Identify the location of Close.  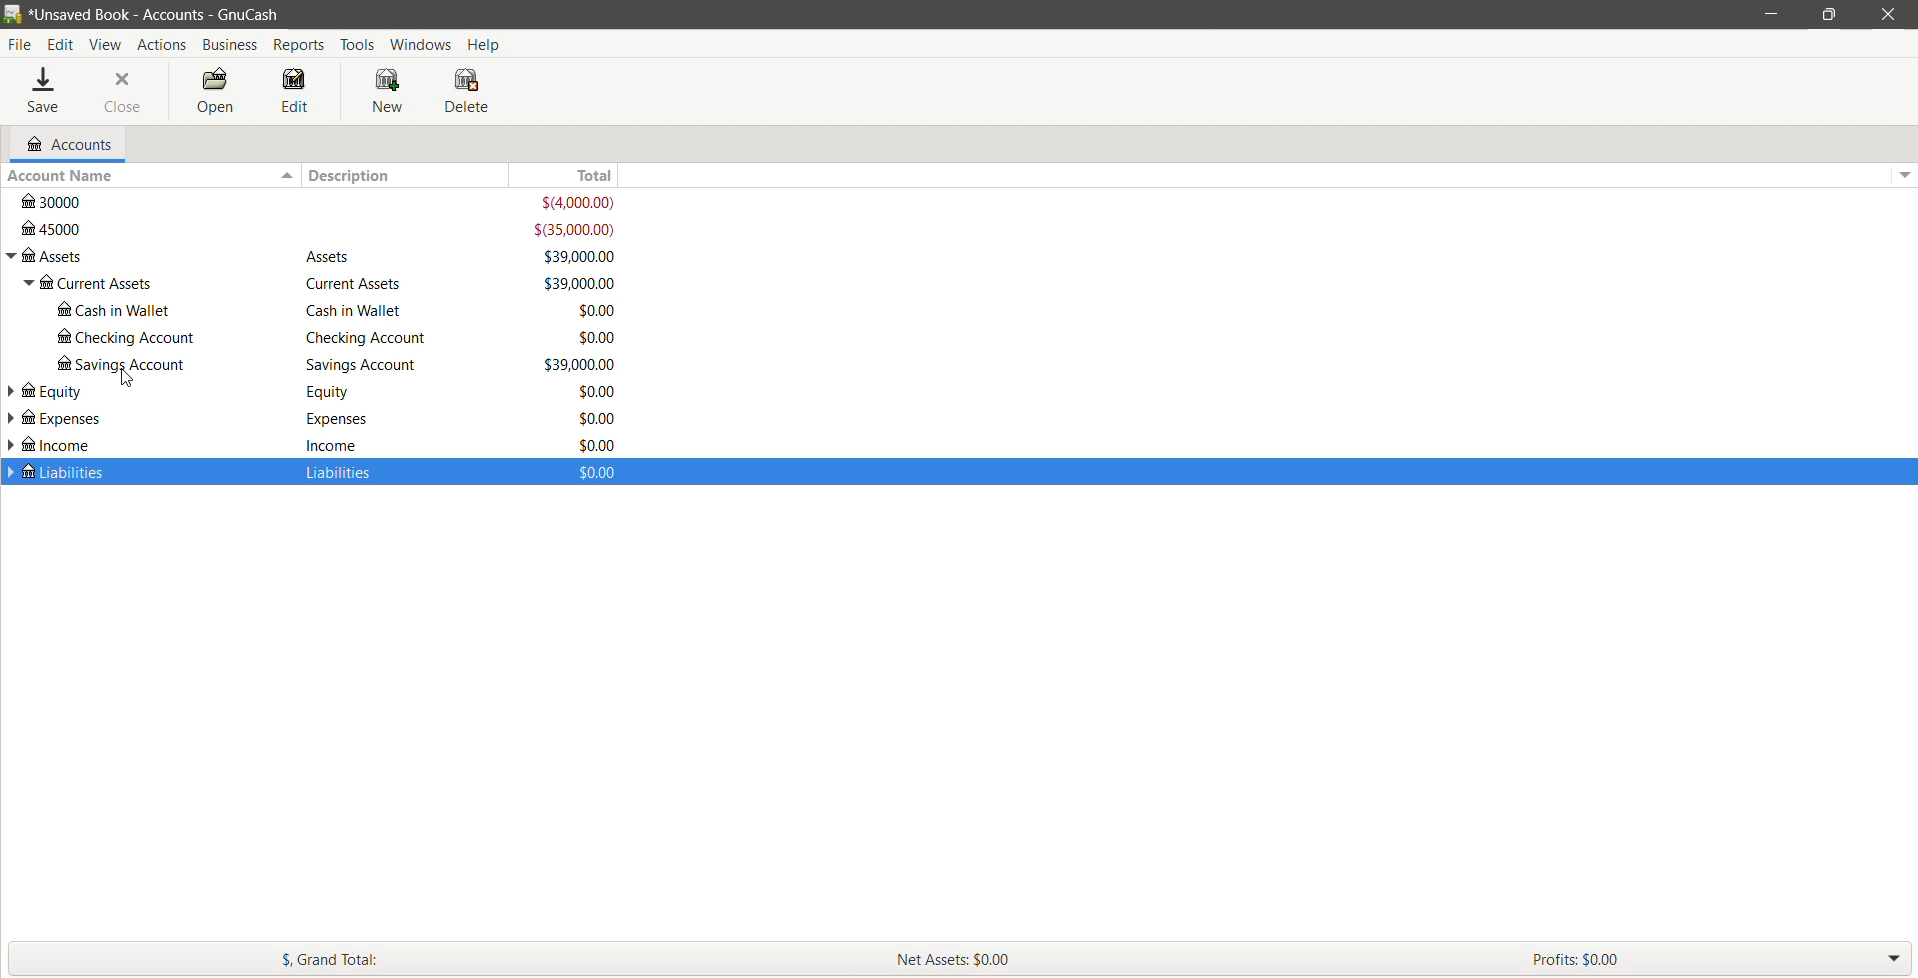
(121, 90).